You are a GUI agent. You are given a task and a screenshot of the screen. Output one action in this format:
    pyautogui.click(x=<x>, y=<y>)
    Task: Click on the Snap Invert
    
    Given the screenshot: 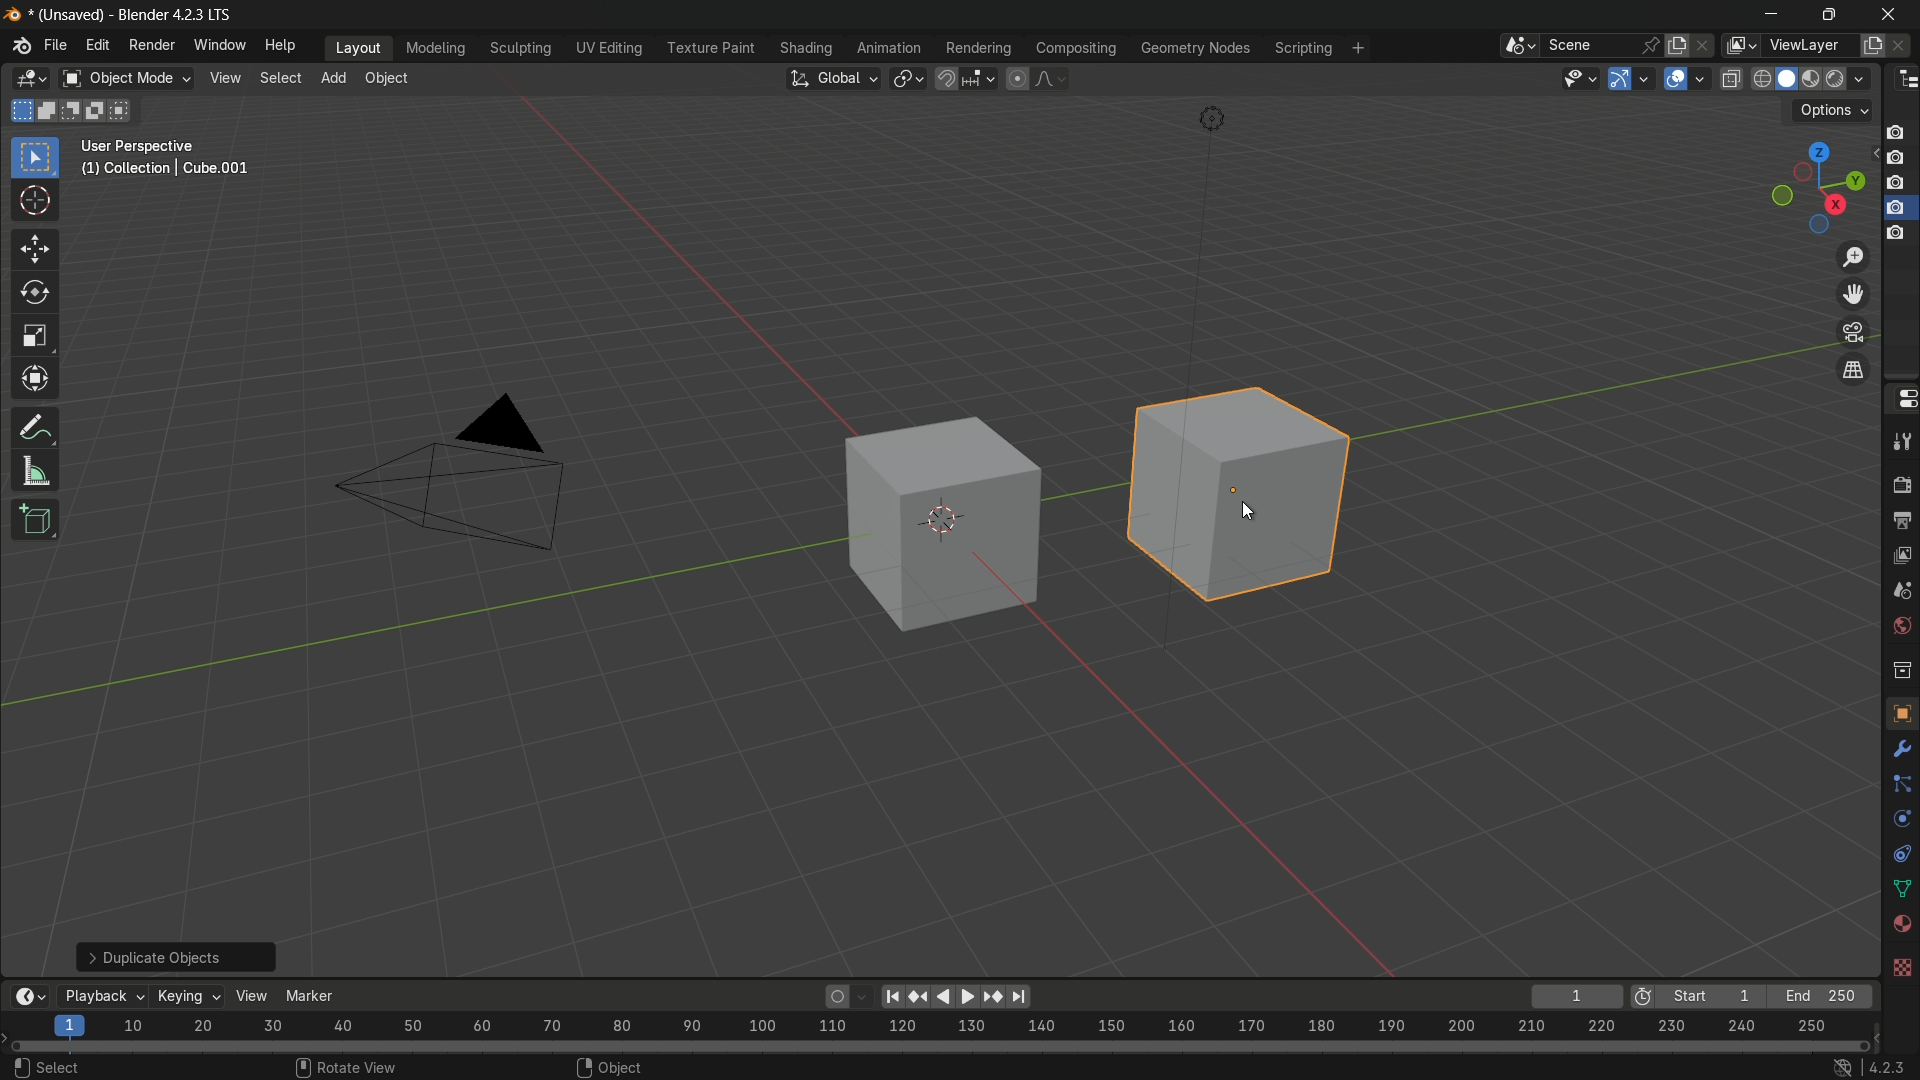 What is the action you would take?
    pyautogui.click(x=635, y=1067)
    